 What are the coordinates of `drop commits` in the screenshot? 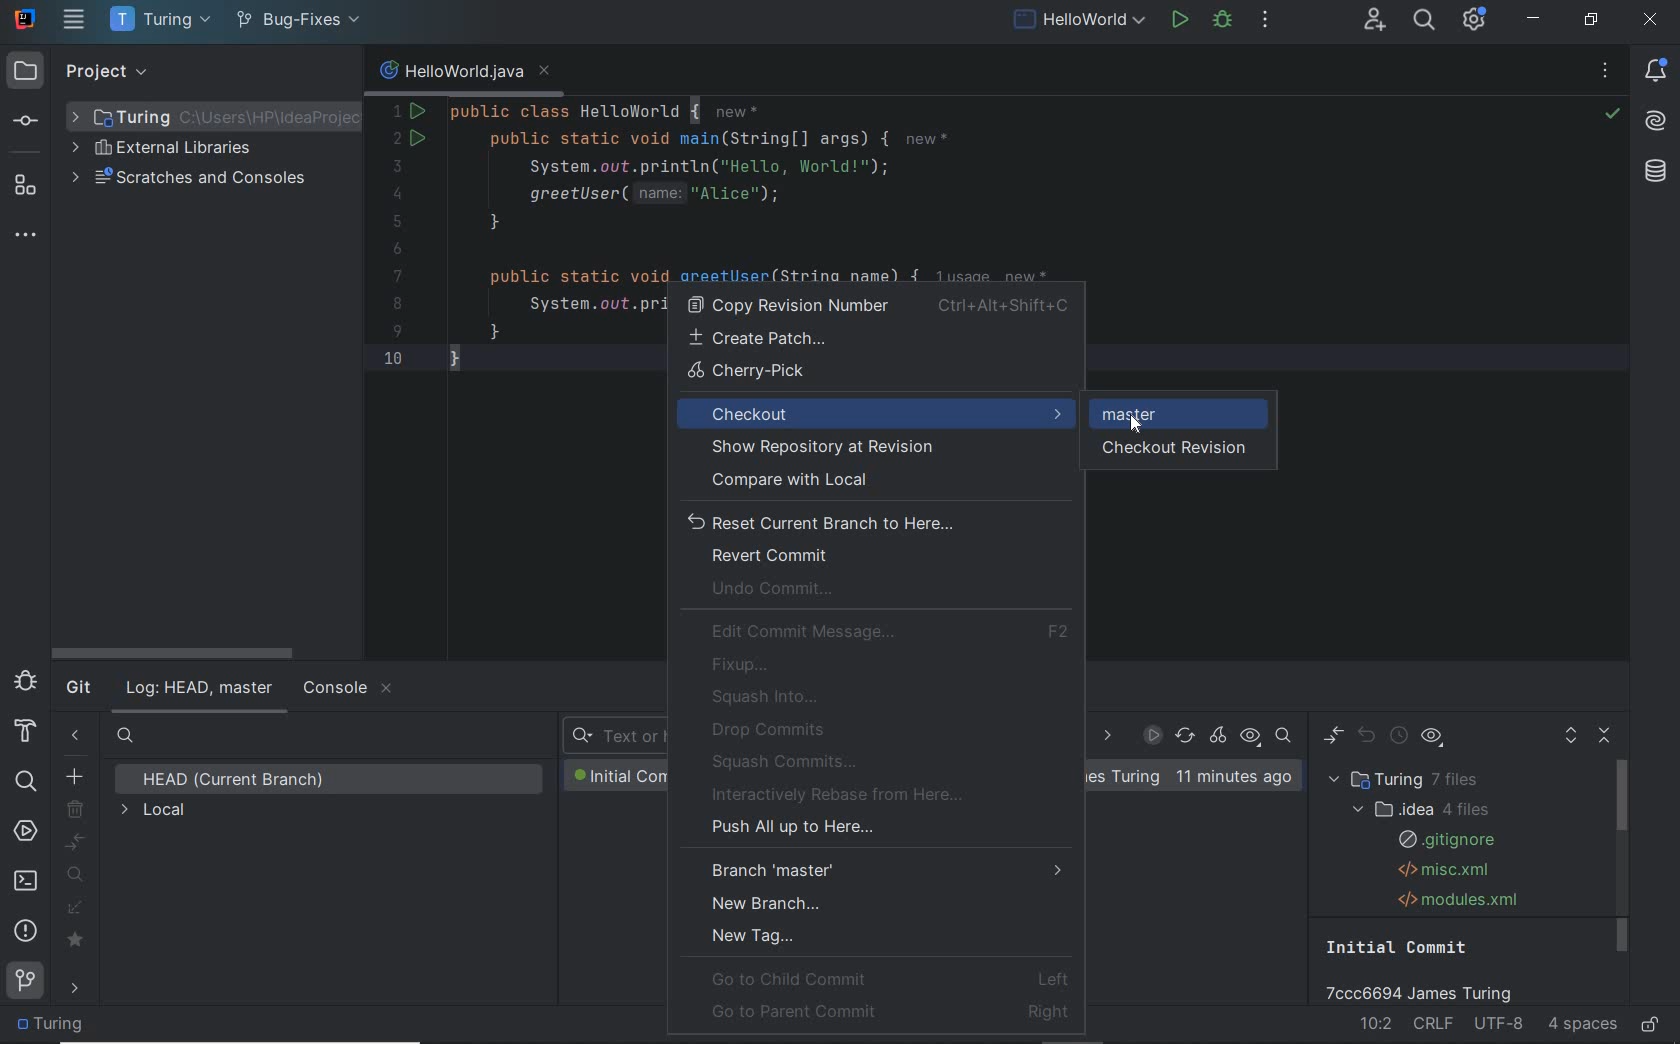 It's located at (764, 730).